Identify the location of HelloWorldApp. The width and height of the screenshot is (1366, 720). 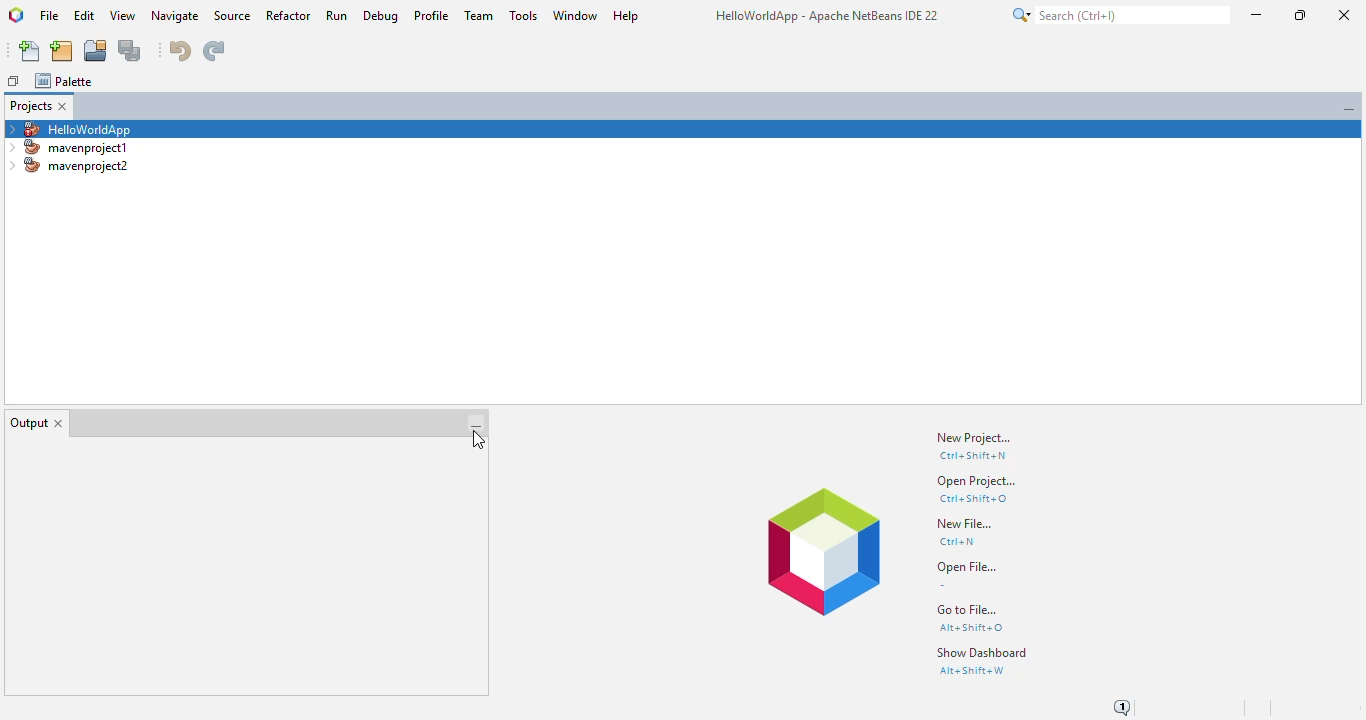
(68, 128).